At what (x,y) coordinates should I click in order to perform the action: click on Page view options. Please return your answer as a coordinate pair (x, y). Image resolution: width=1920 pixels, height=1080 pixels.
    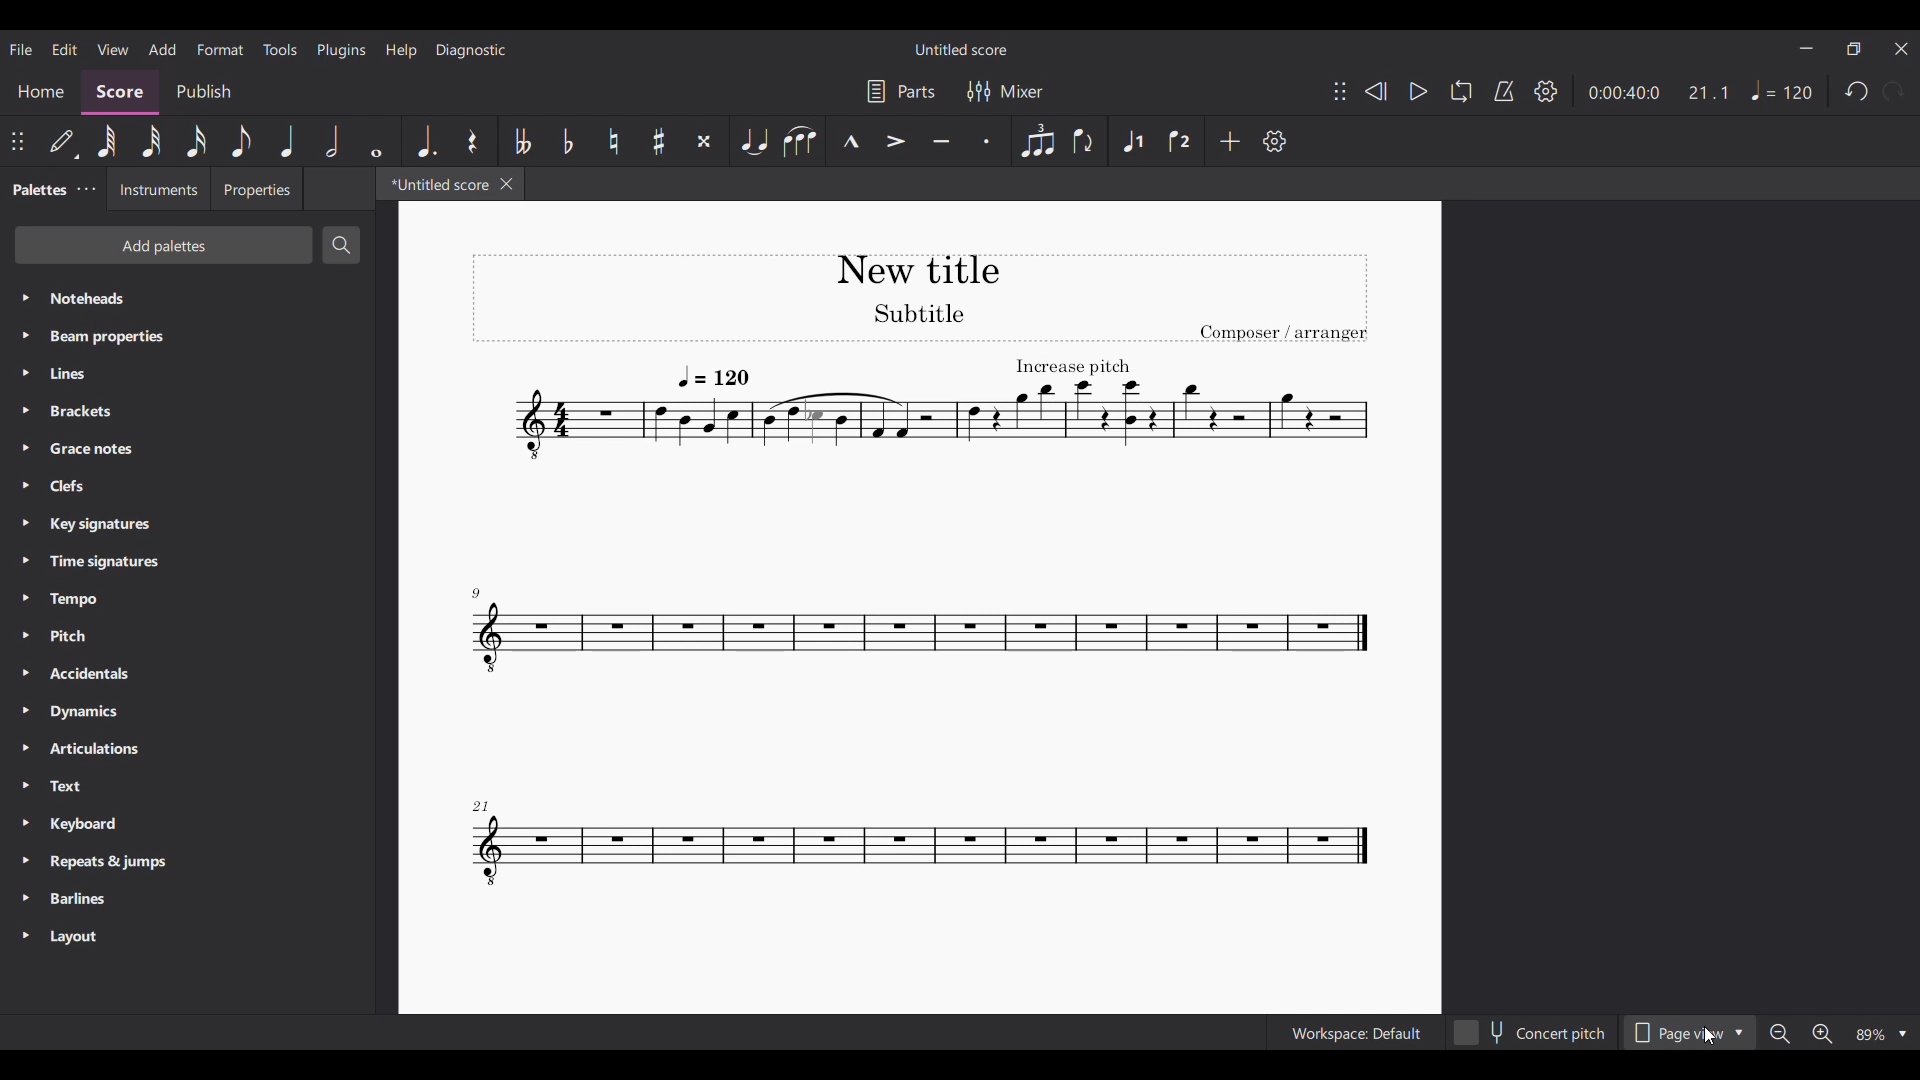
    Looking at the image, I should click on (1690, 1033).